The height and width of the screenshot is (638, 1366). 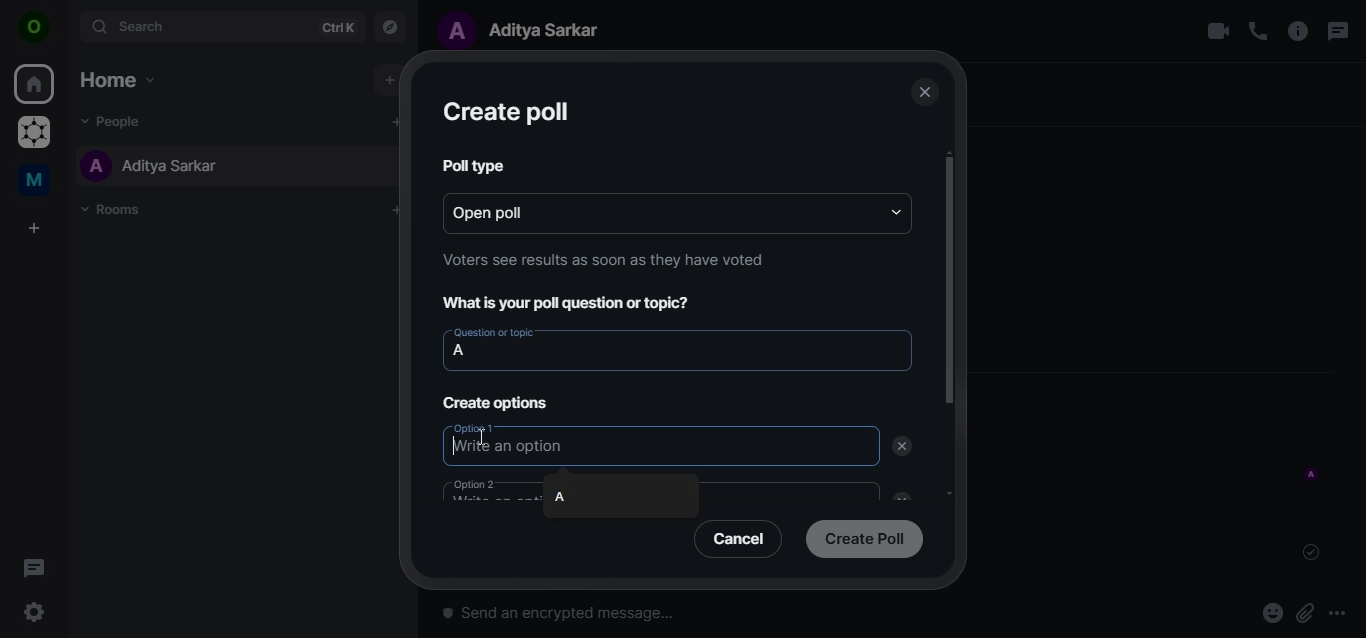 What do you see at coordinates (511, 446) in the screenshot?
I see `option1` at bounding box center [511, 446].